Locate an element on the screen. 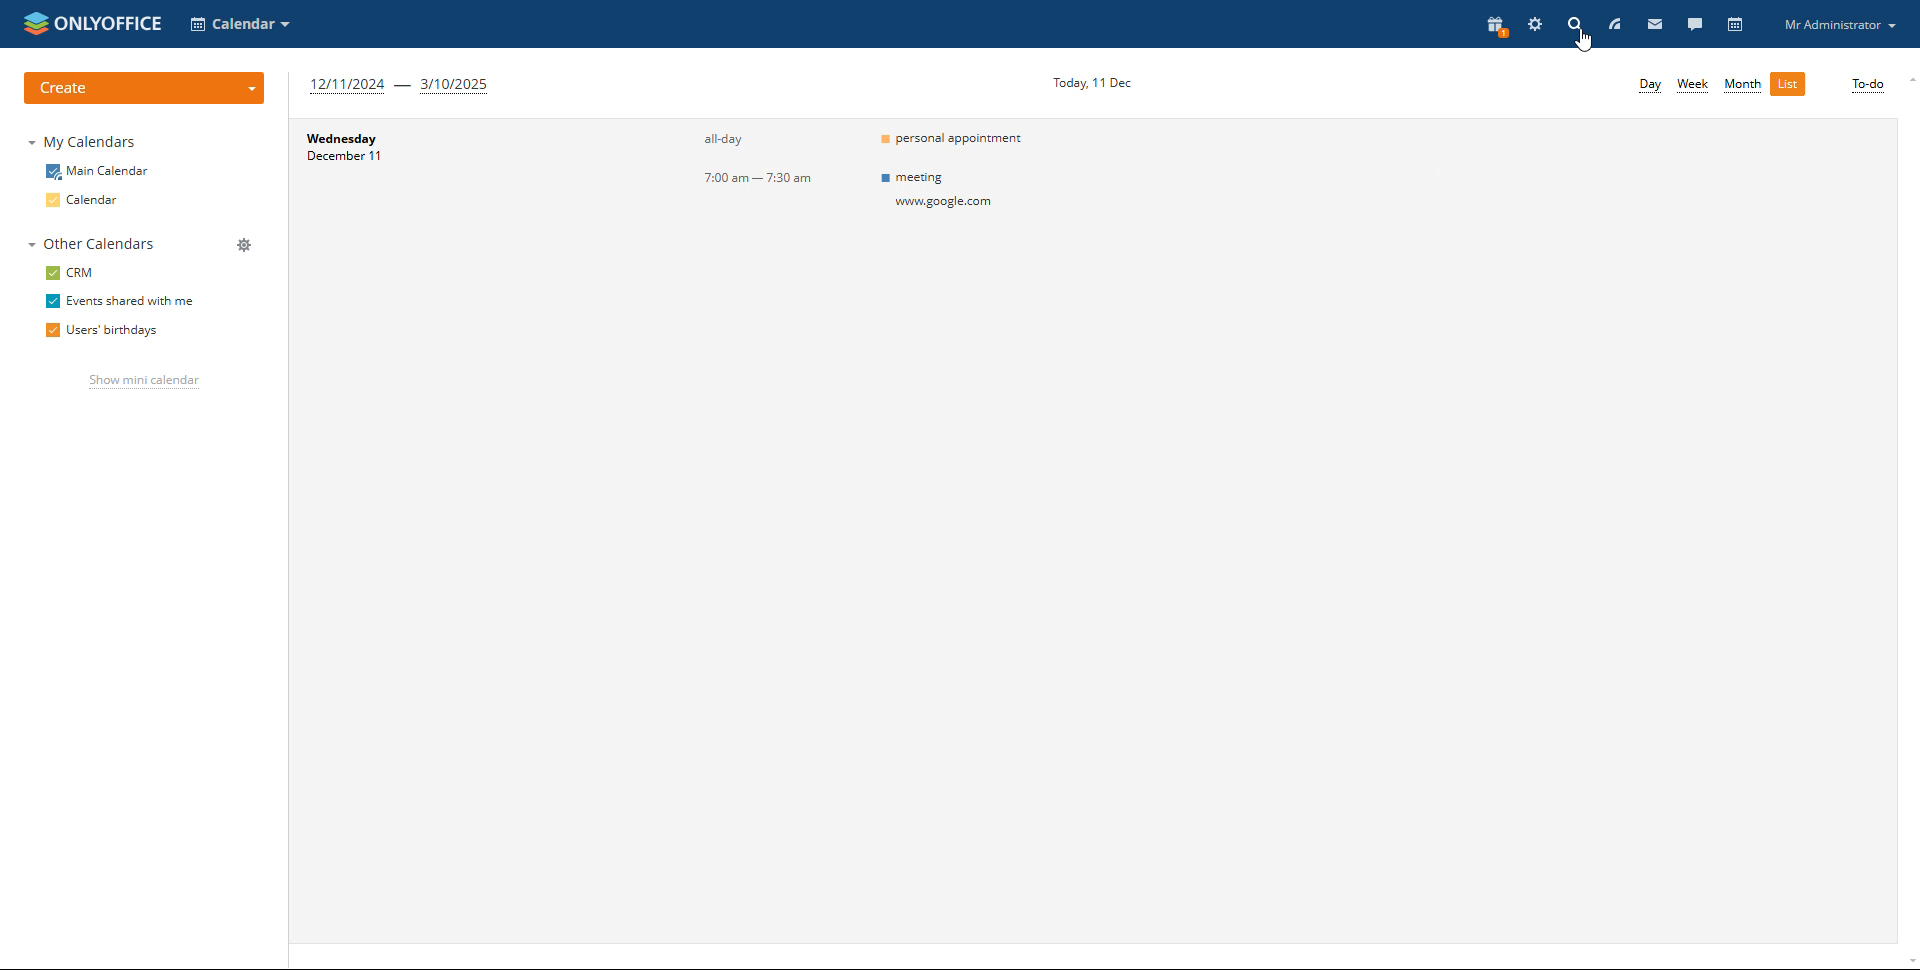  Today, 11 Dec is located at coordinates (1095, 82).